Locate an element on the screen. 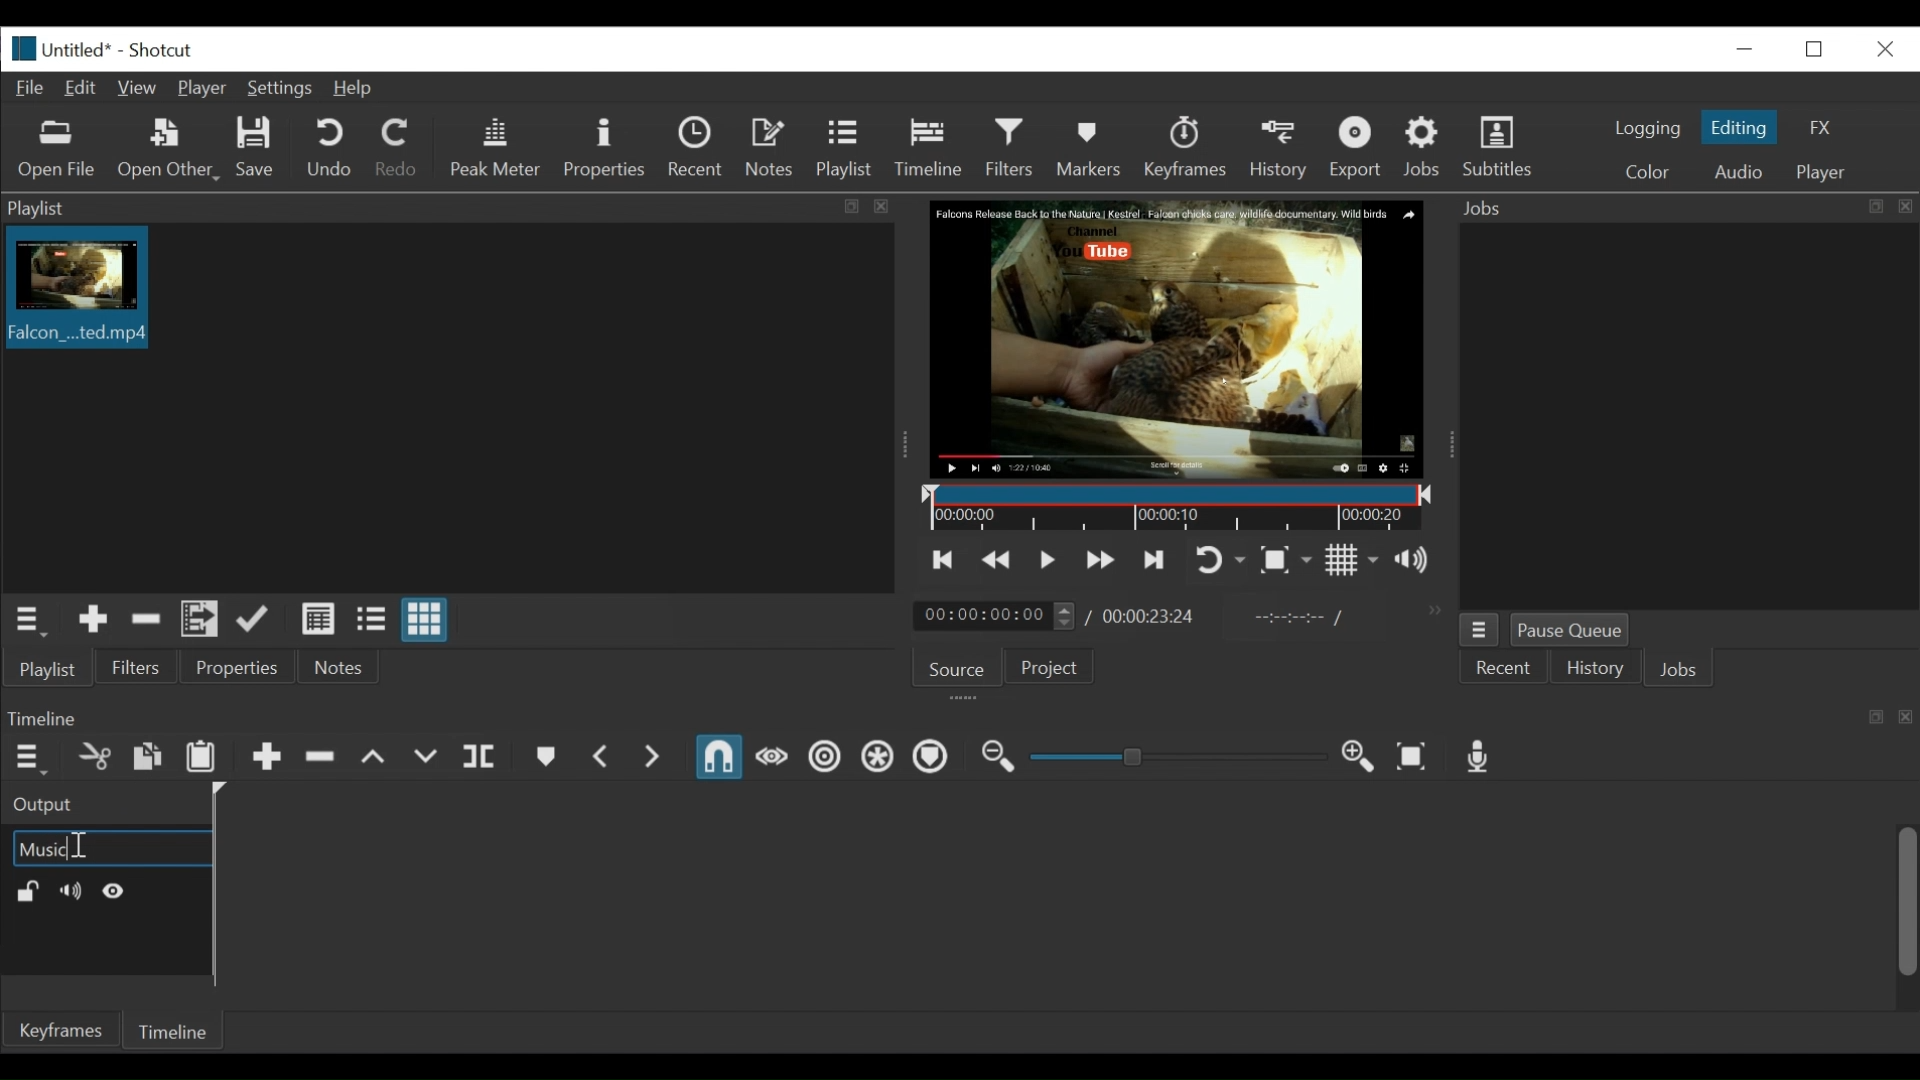  Player is located at coordinates (201, 89).